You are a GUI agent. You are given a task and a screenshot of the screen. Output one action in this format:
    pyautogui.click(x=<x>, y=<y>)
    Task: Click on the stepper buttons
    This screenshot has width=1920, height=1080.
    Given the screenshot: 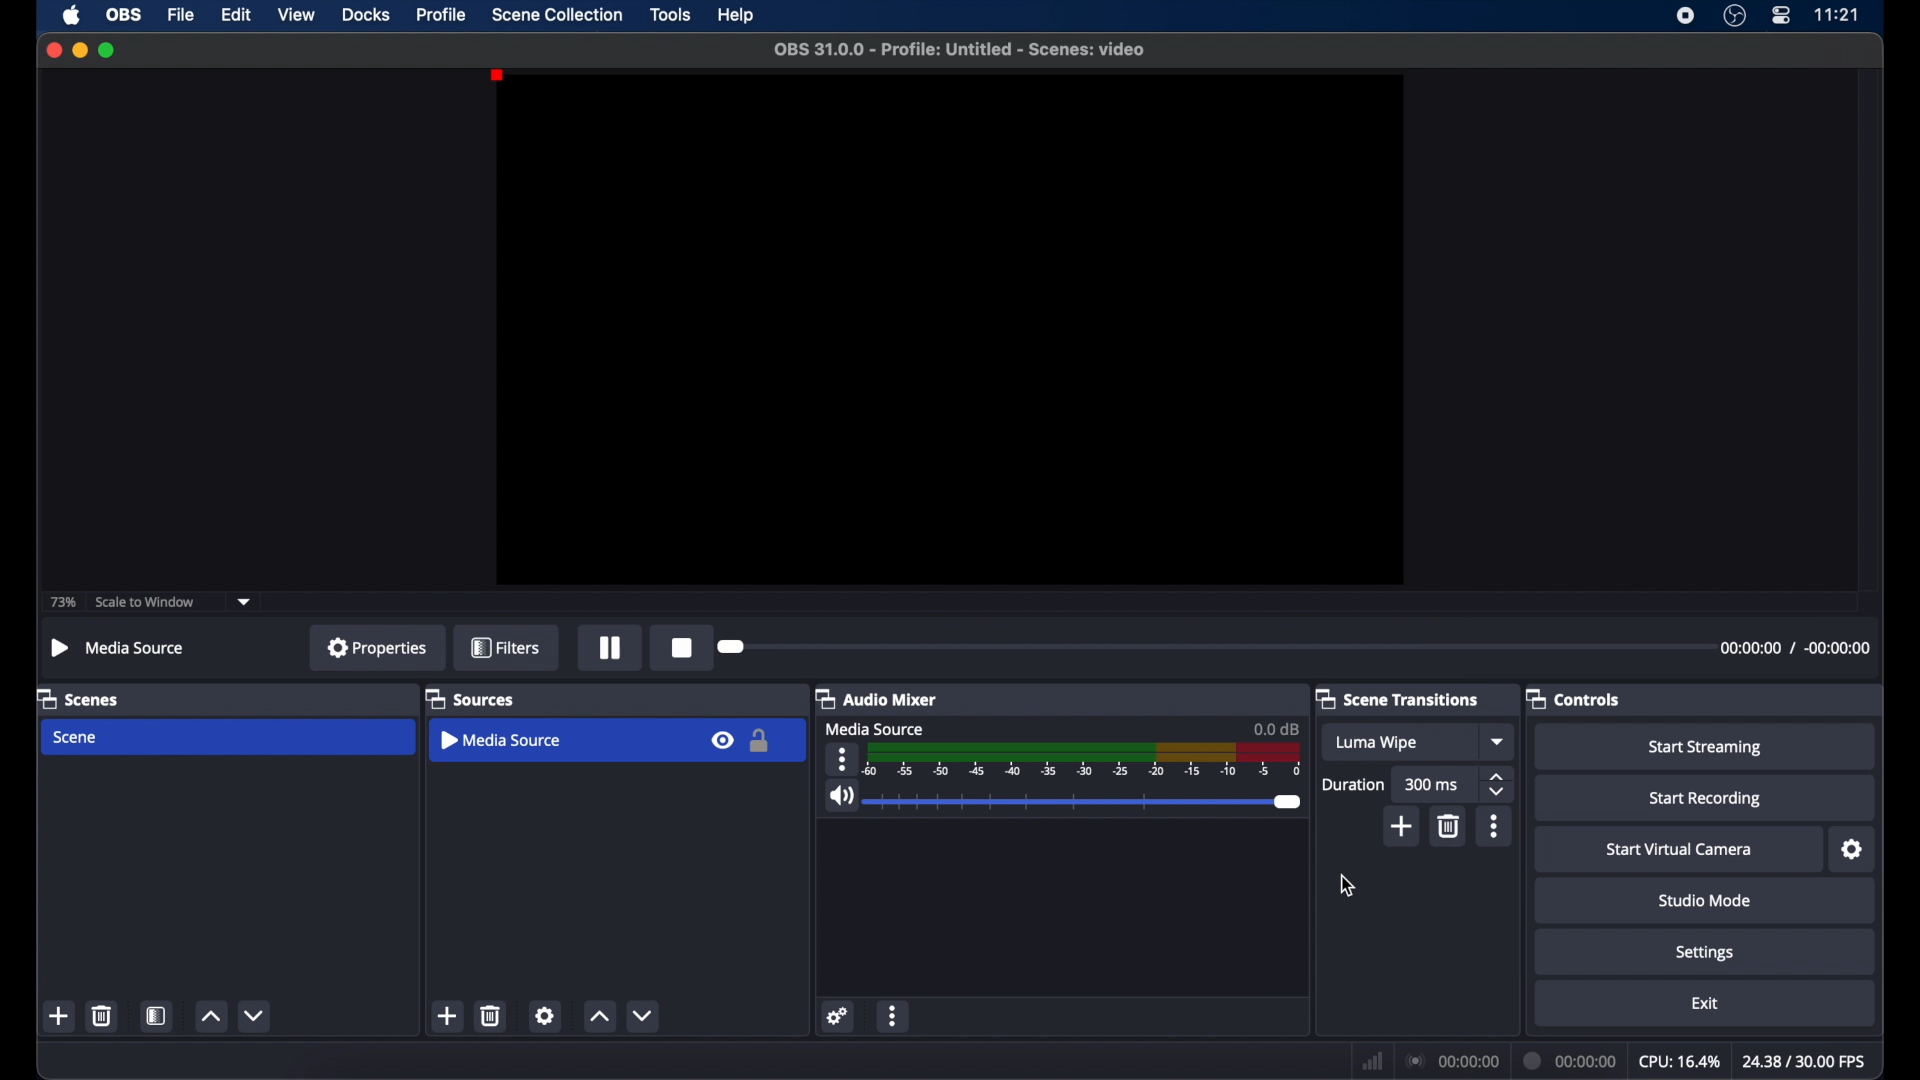 What is the action you would take?
    pyautogui.click(x=1496, y=785)
    